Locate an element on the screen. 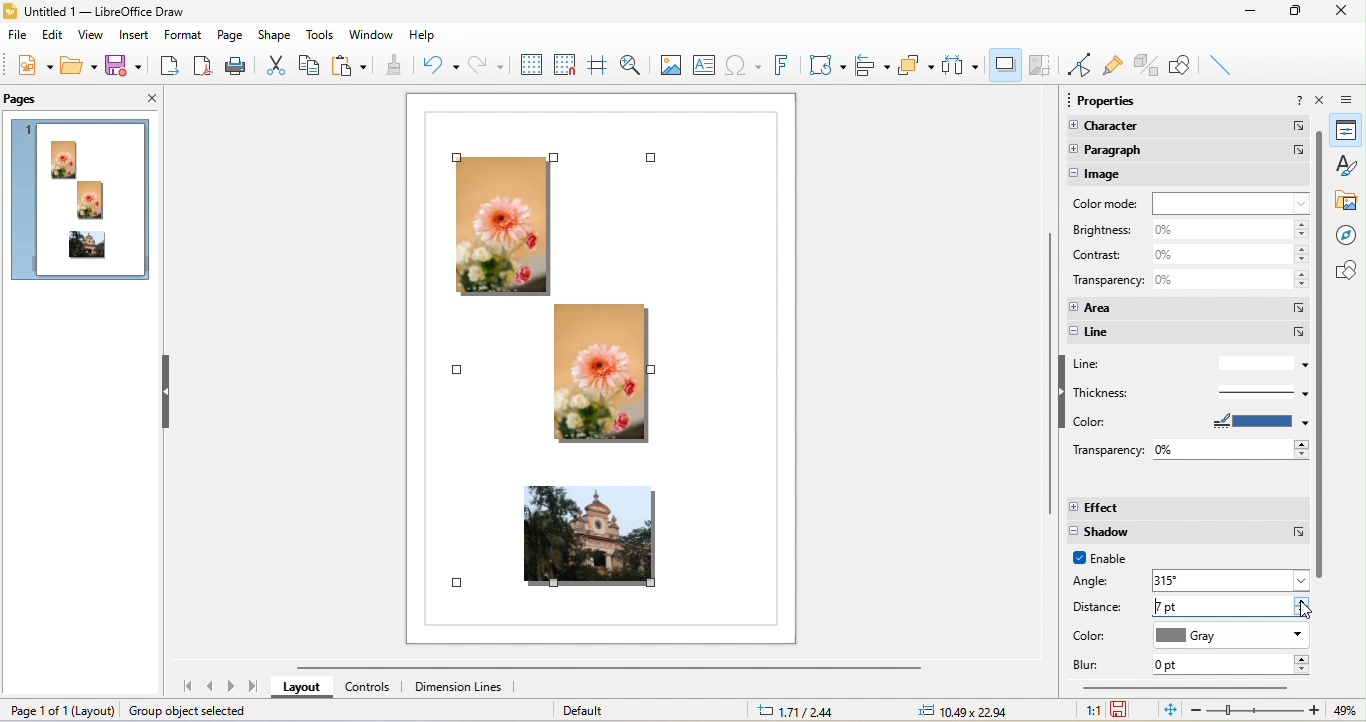 Image resolution: width=1366 pixels, height=722 pixels. save is located at coordinates (130, 67).